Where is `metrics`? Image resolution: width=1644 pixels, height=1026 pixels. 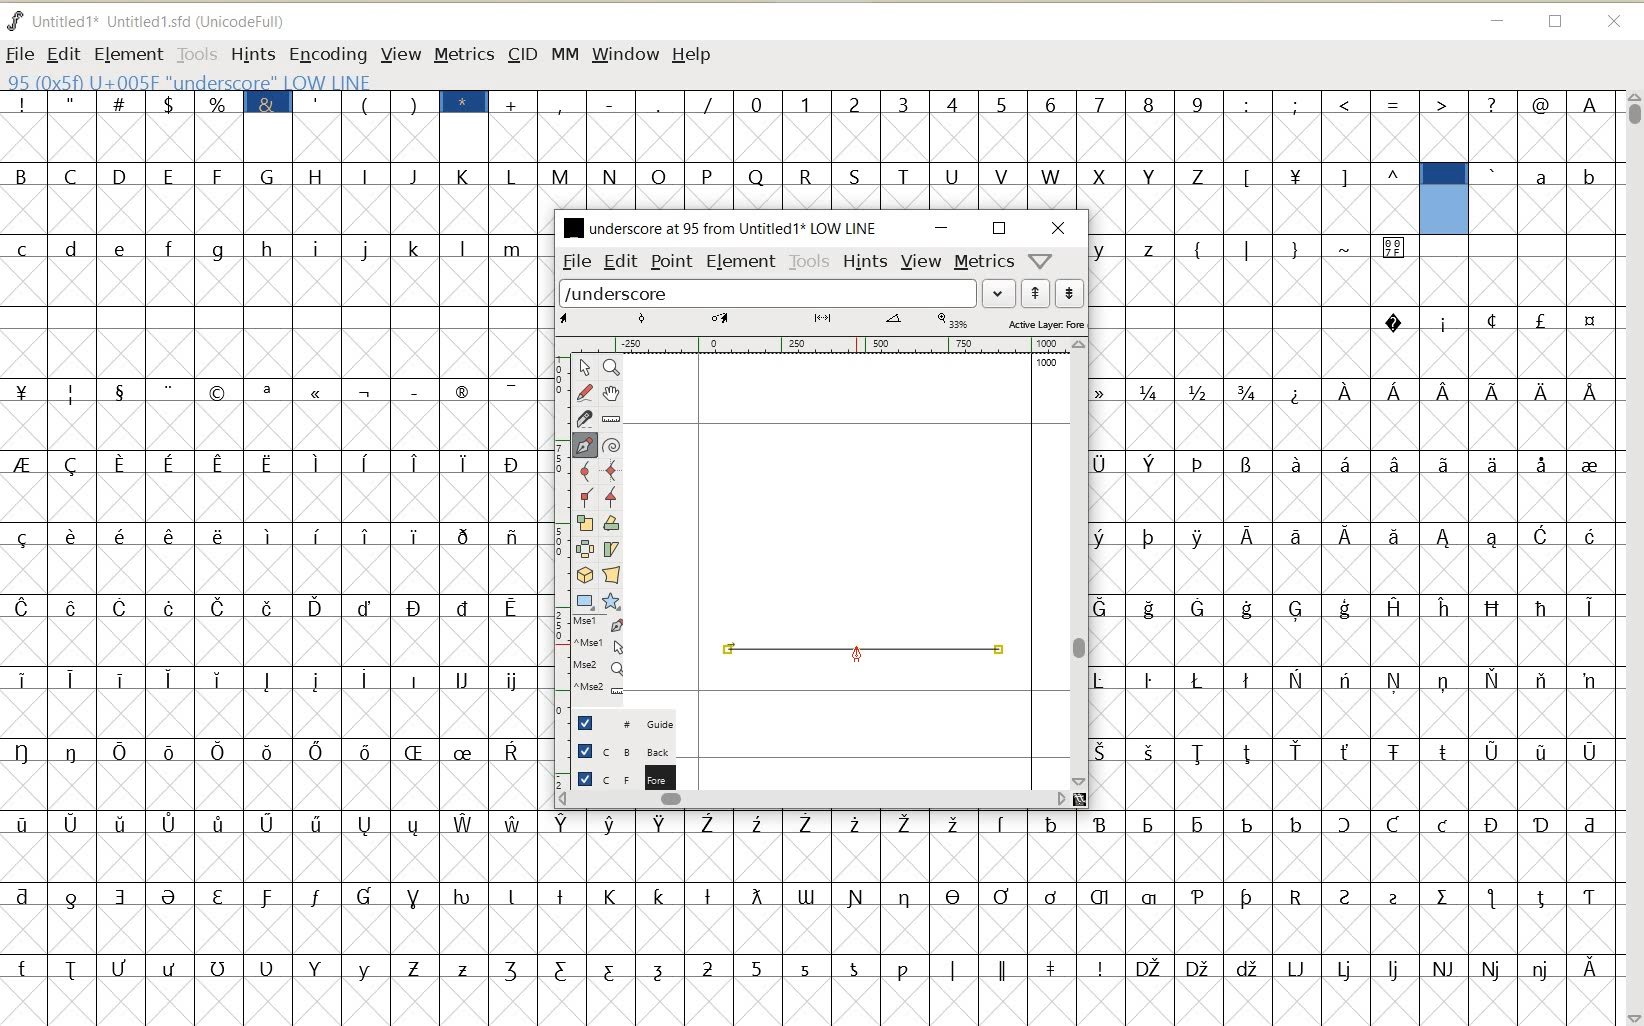
metrics is located at coordinates (983, 260).